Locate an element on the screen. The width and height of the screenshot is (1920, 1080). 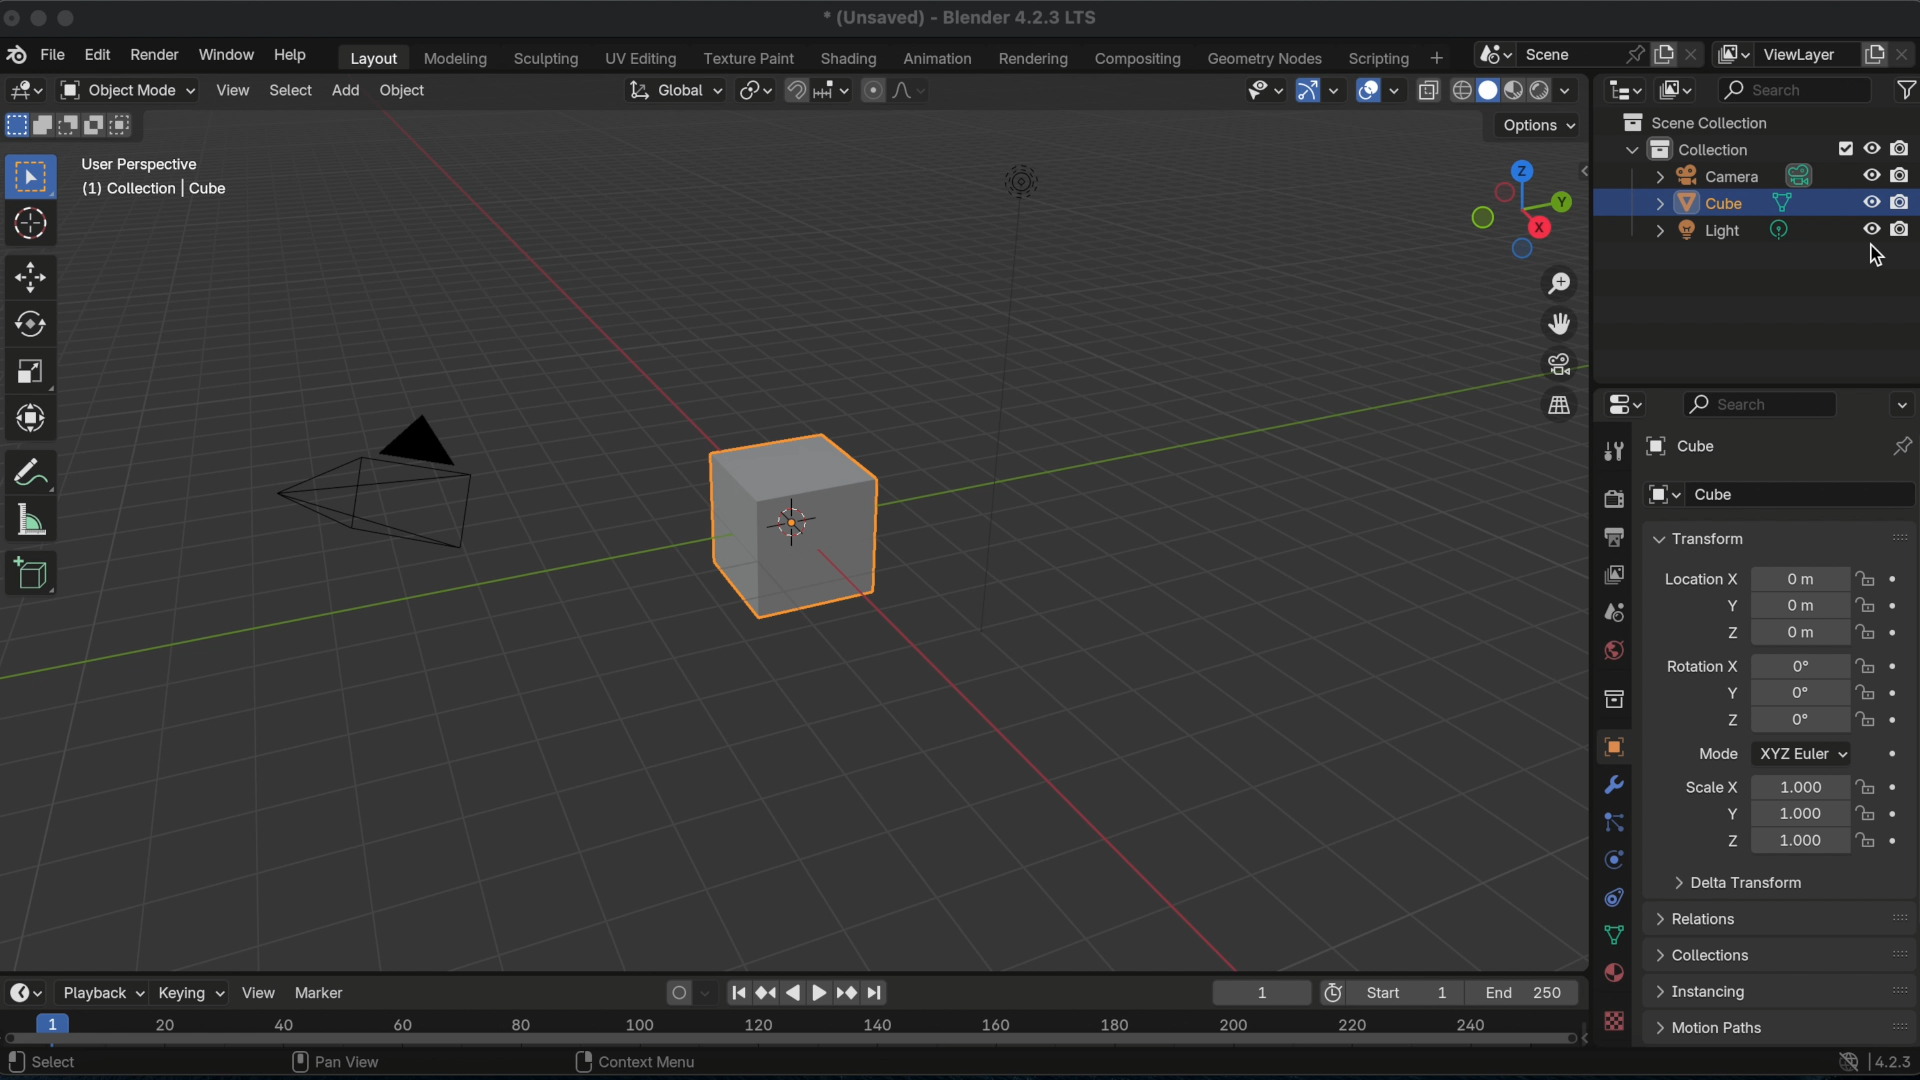
switch the current view from perspective is located at coordinates (1561, 403).